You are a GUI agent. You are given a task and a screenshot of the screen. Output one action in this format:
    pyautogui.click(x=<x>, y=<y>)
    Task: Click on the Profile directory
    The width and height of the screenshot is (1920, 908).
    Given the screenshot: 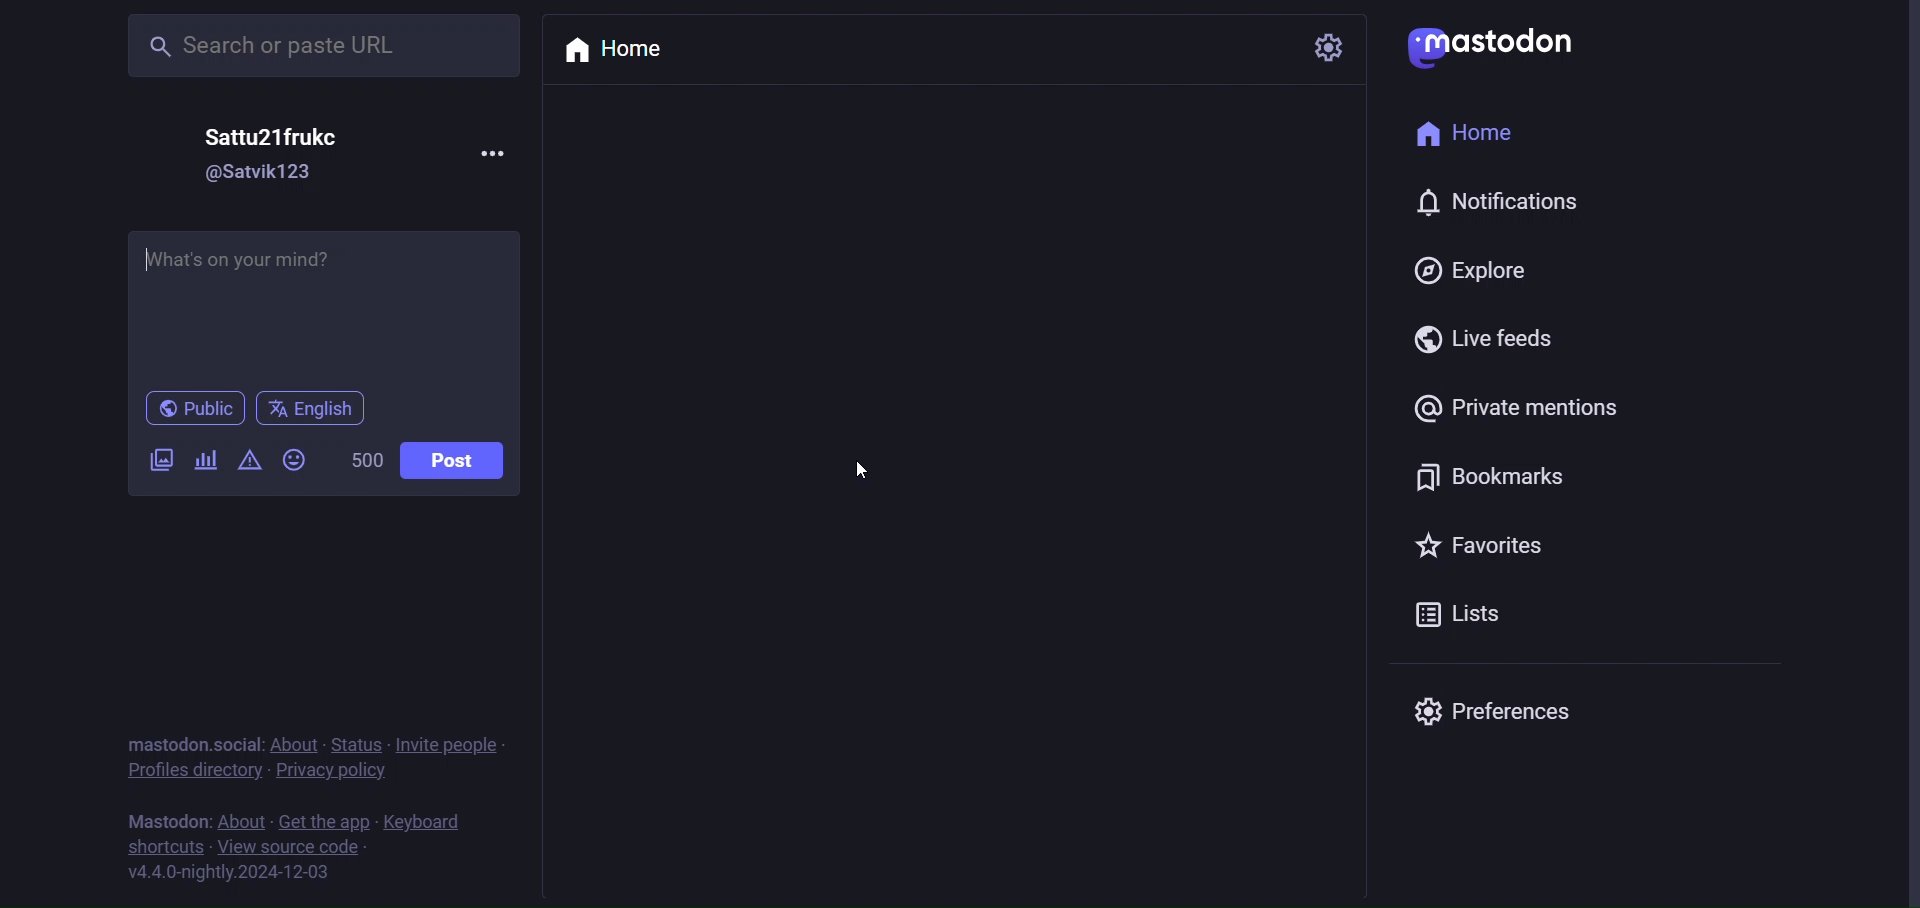 What is the action you would take?
    pyautogui.click(x=189, y=774)
    